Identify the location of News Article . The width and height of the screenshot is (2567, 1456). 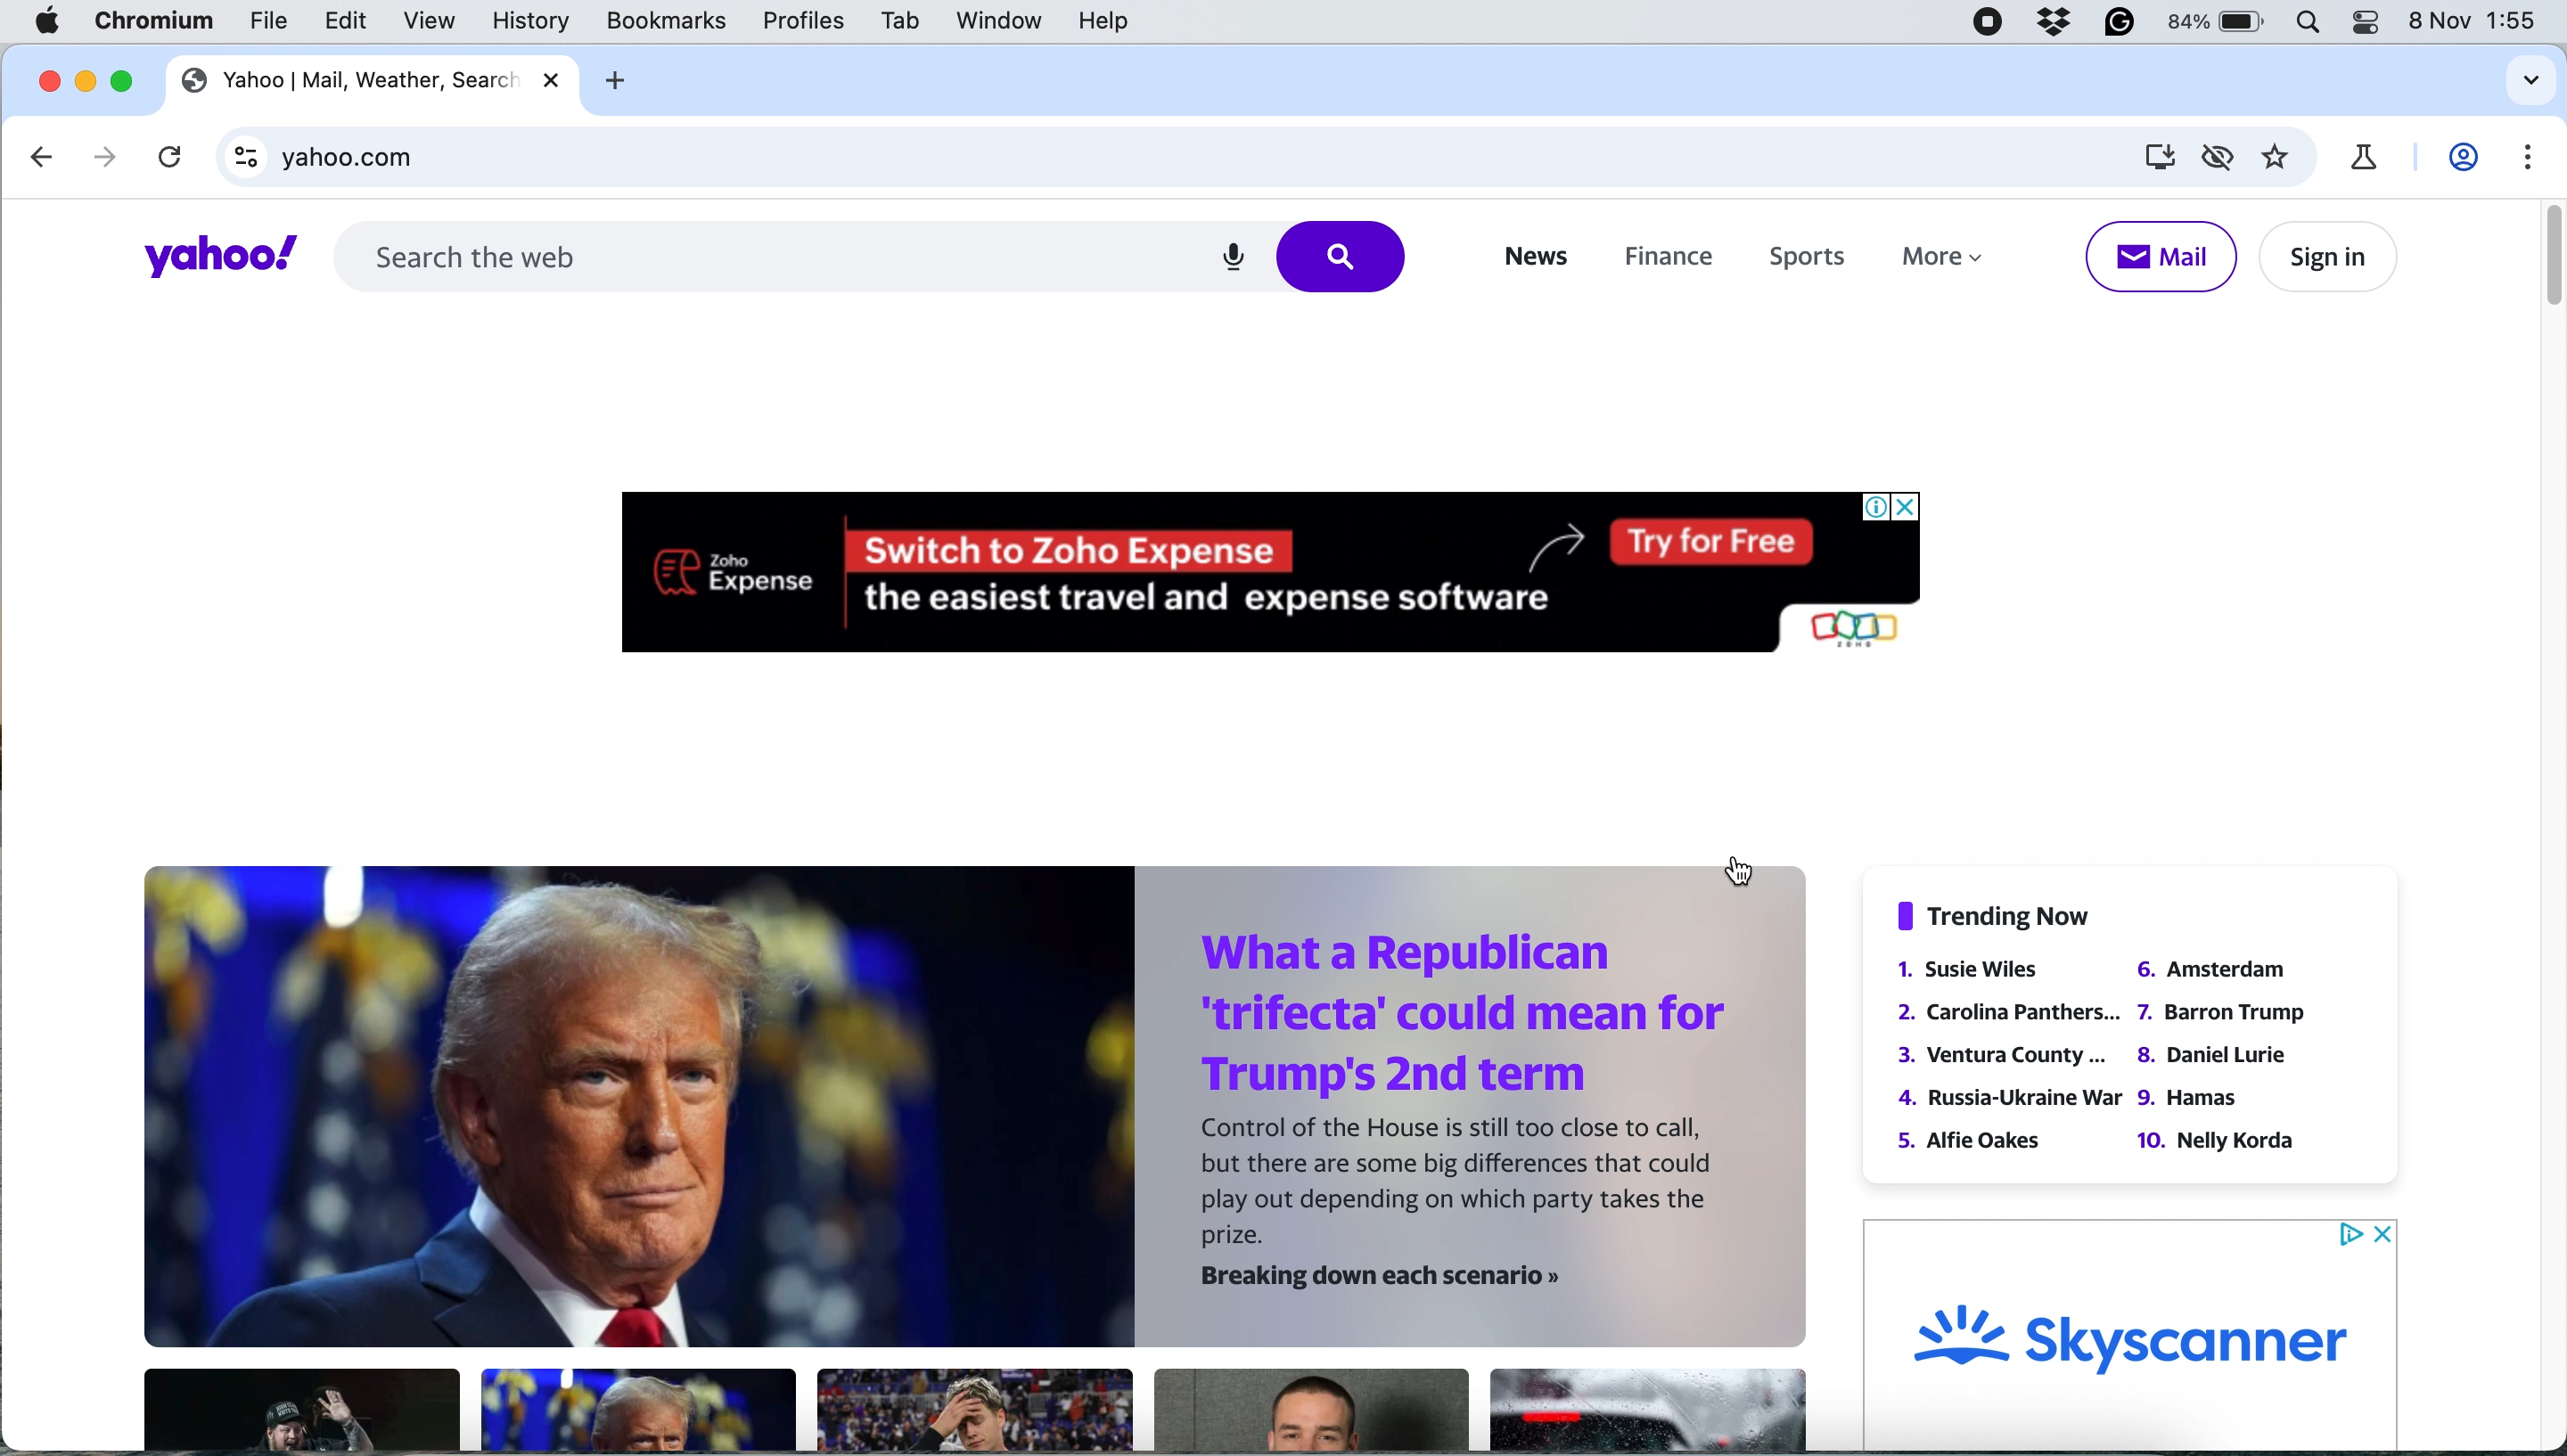
(975, 1409).